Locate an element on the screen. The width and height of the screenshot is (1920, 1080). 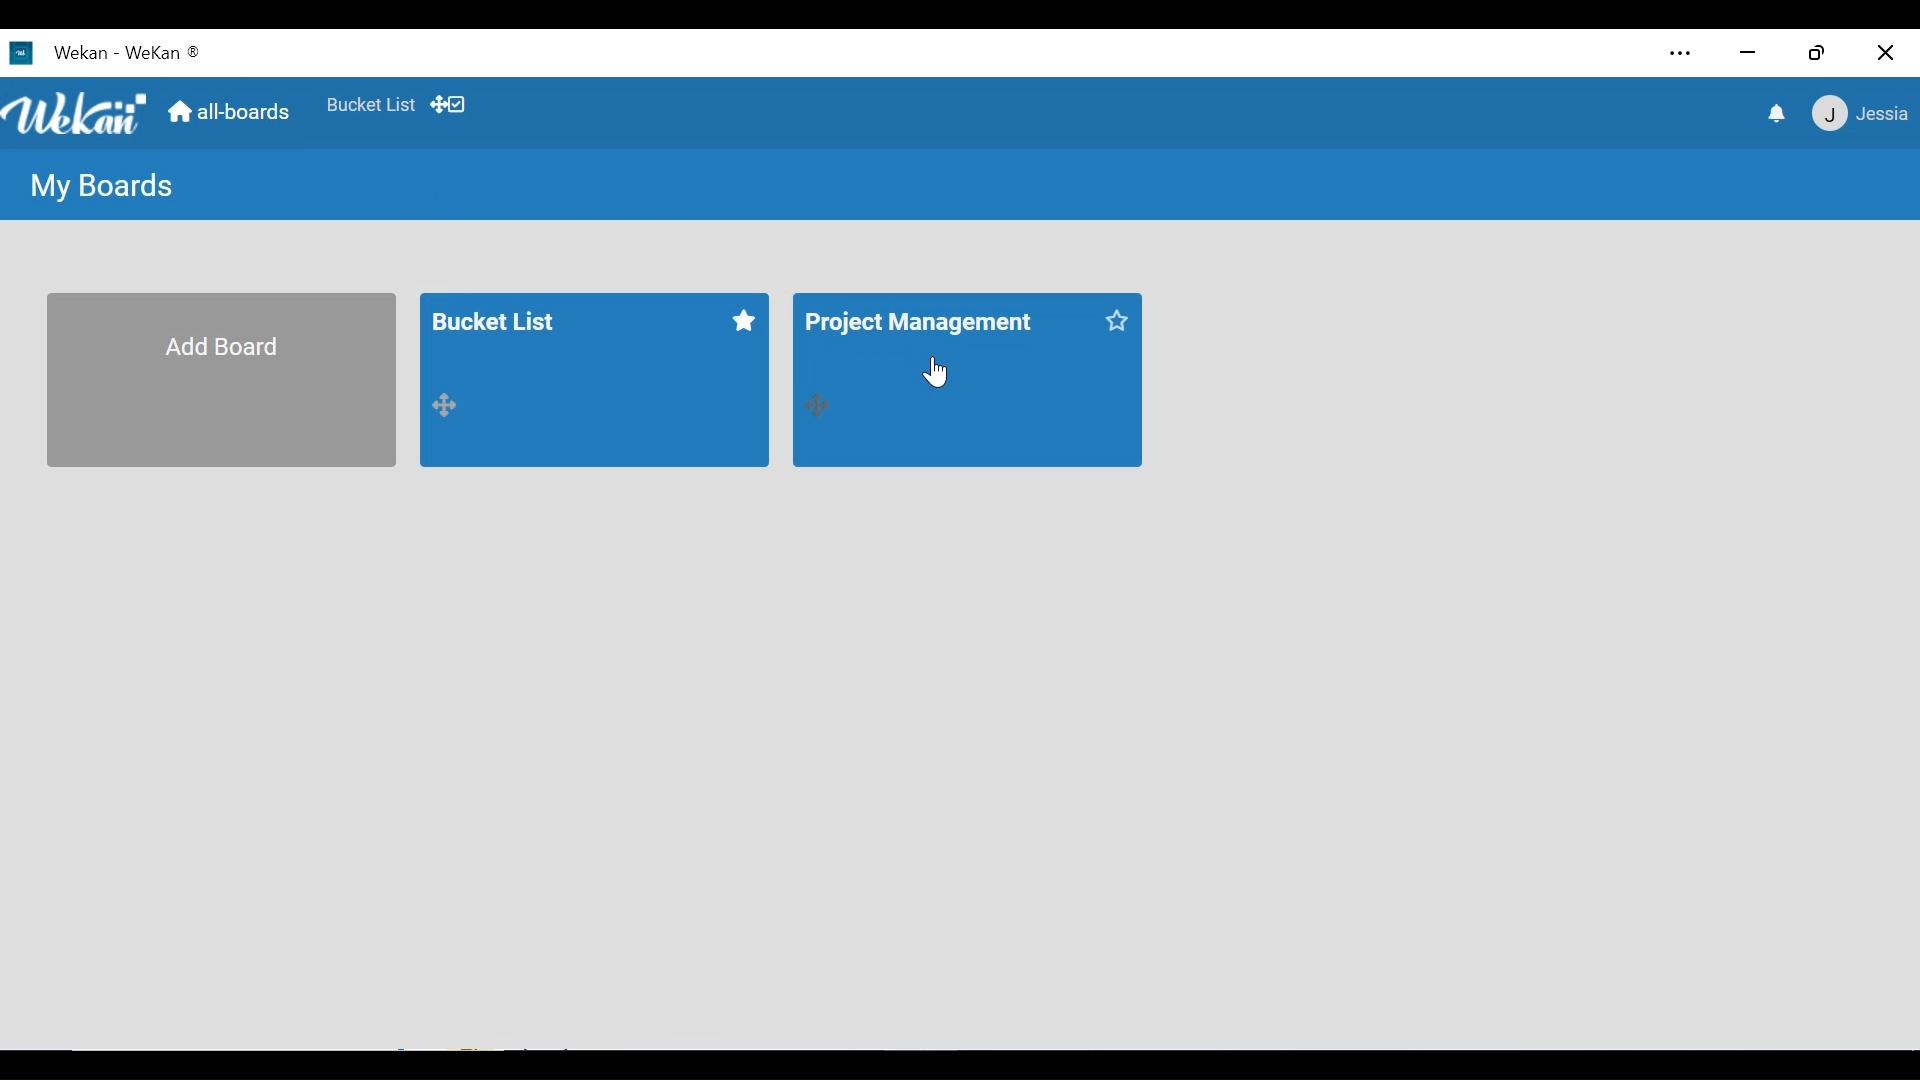
Bucket List is located at coordinates (508, 320).